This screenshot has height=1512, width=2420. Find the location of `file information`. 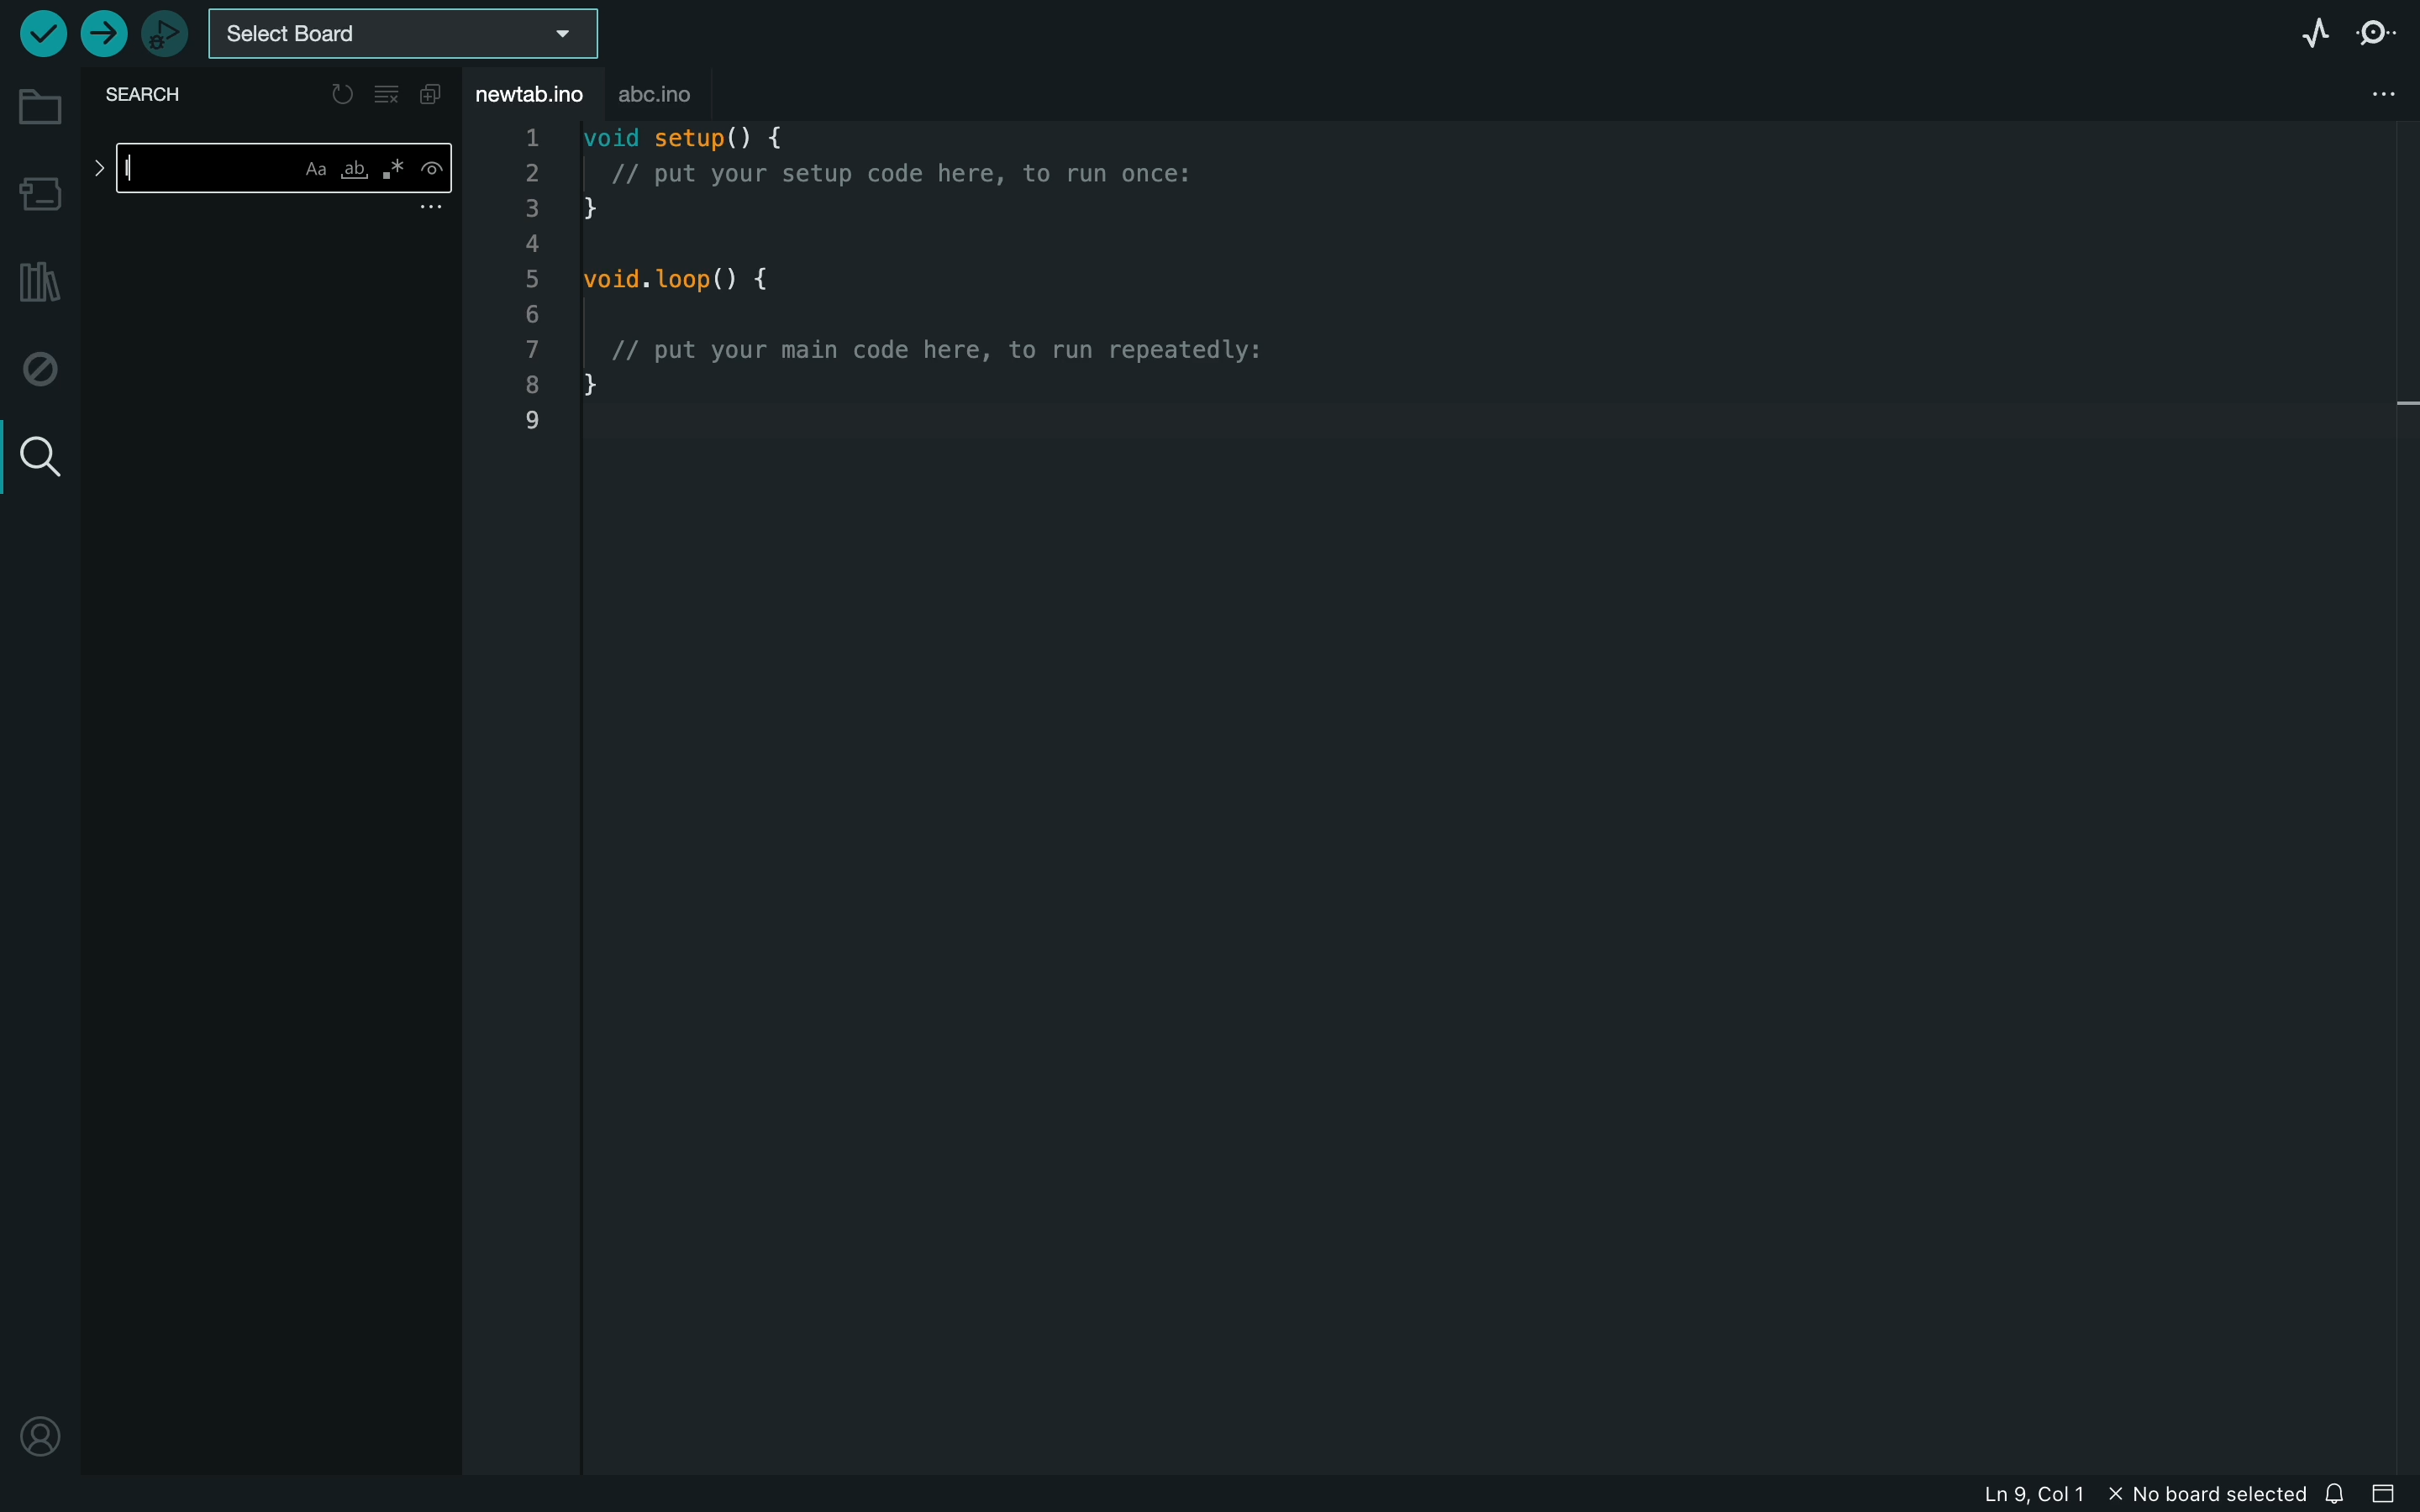

file information is located at coordinates (2110, 1495).